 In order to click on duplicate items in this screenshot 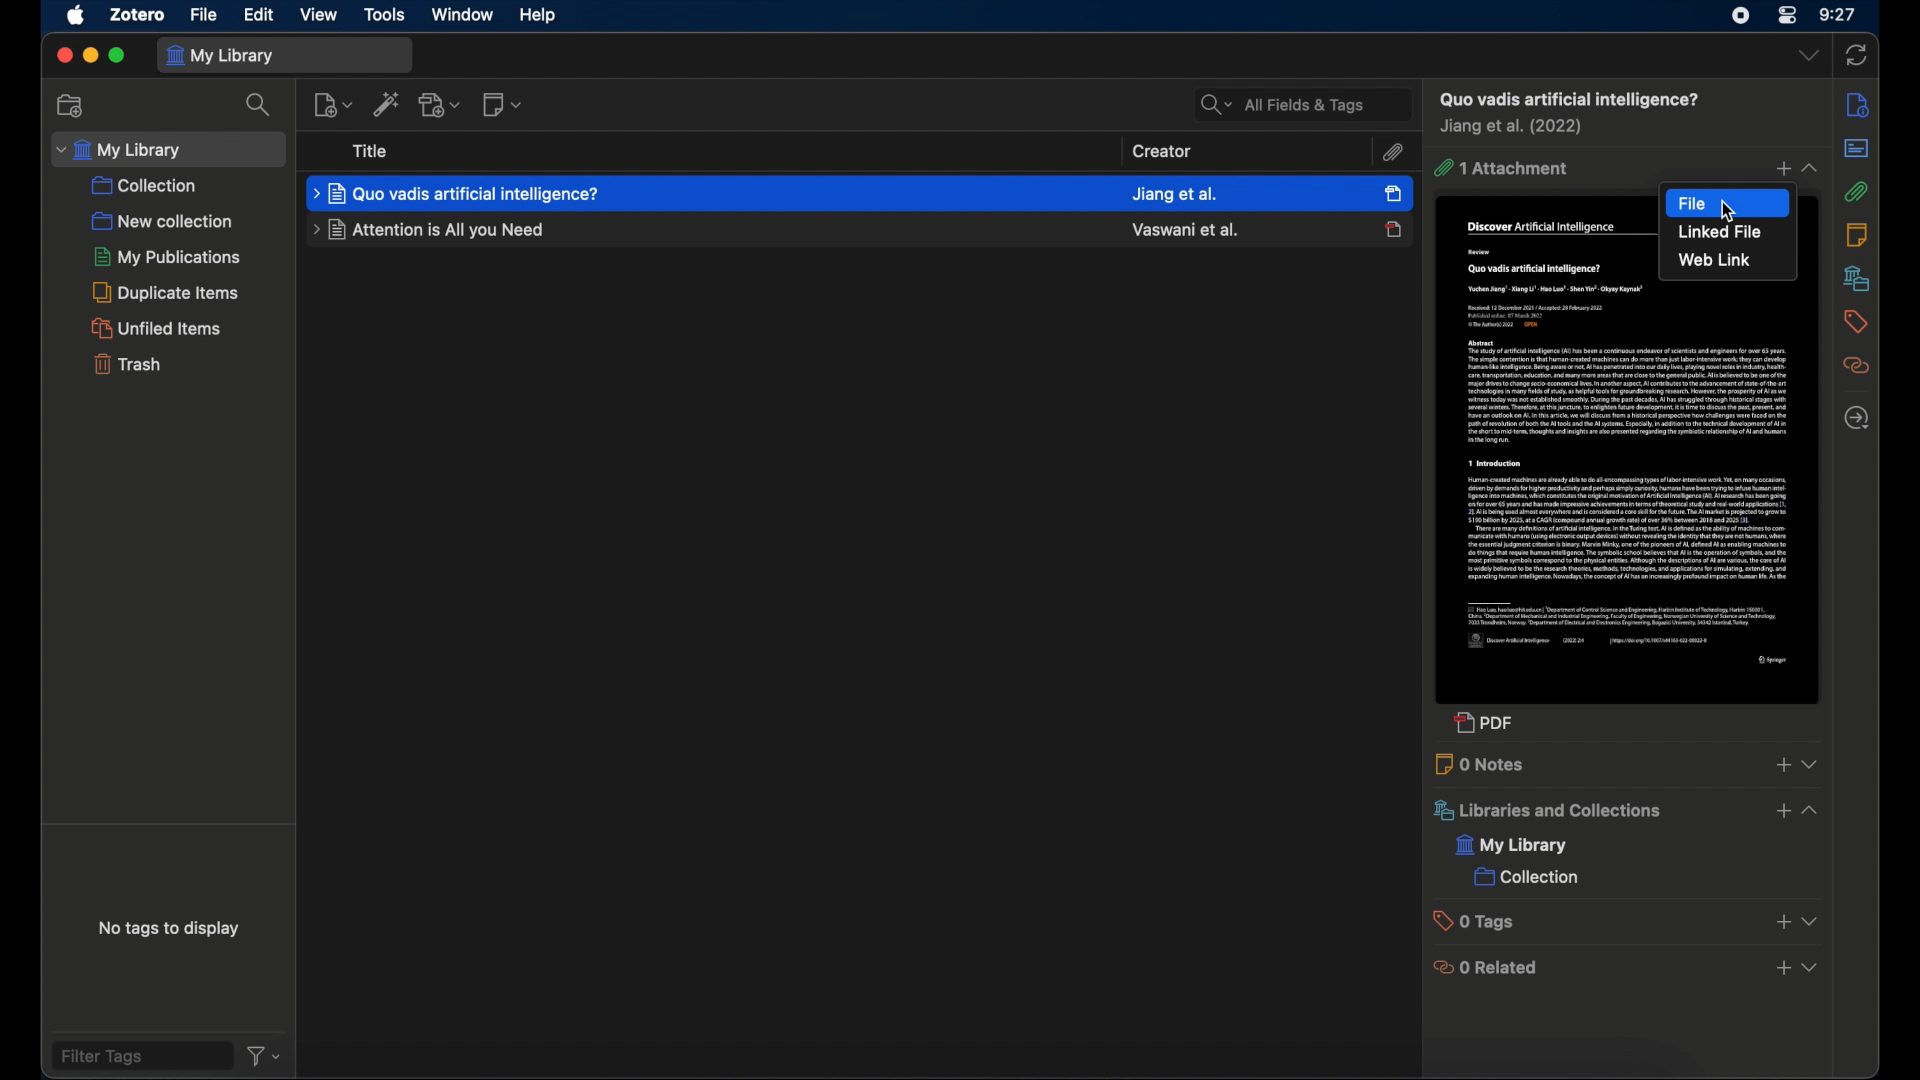, I will do `click(170, 292)`.